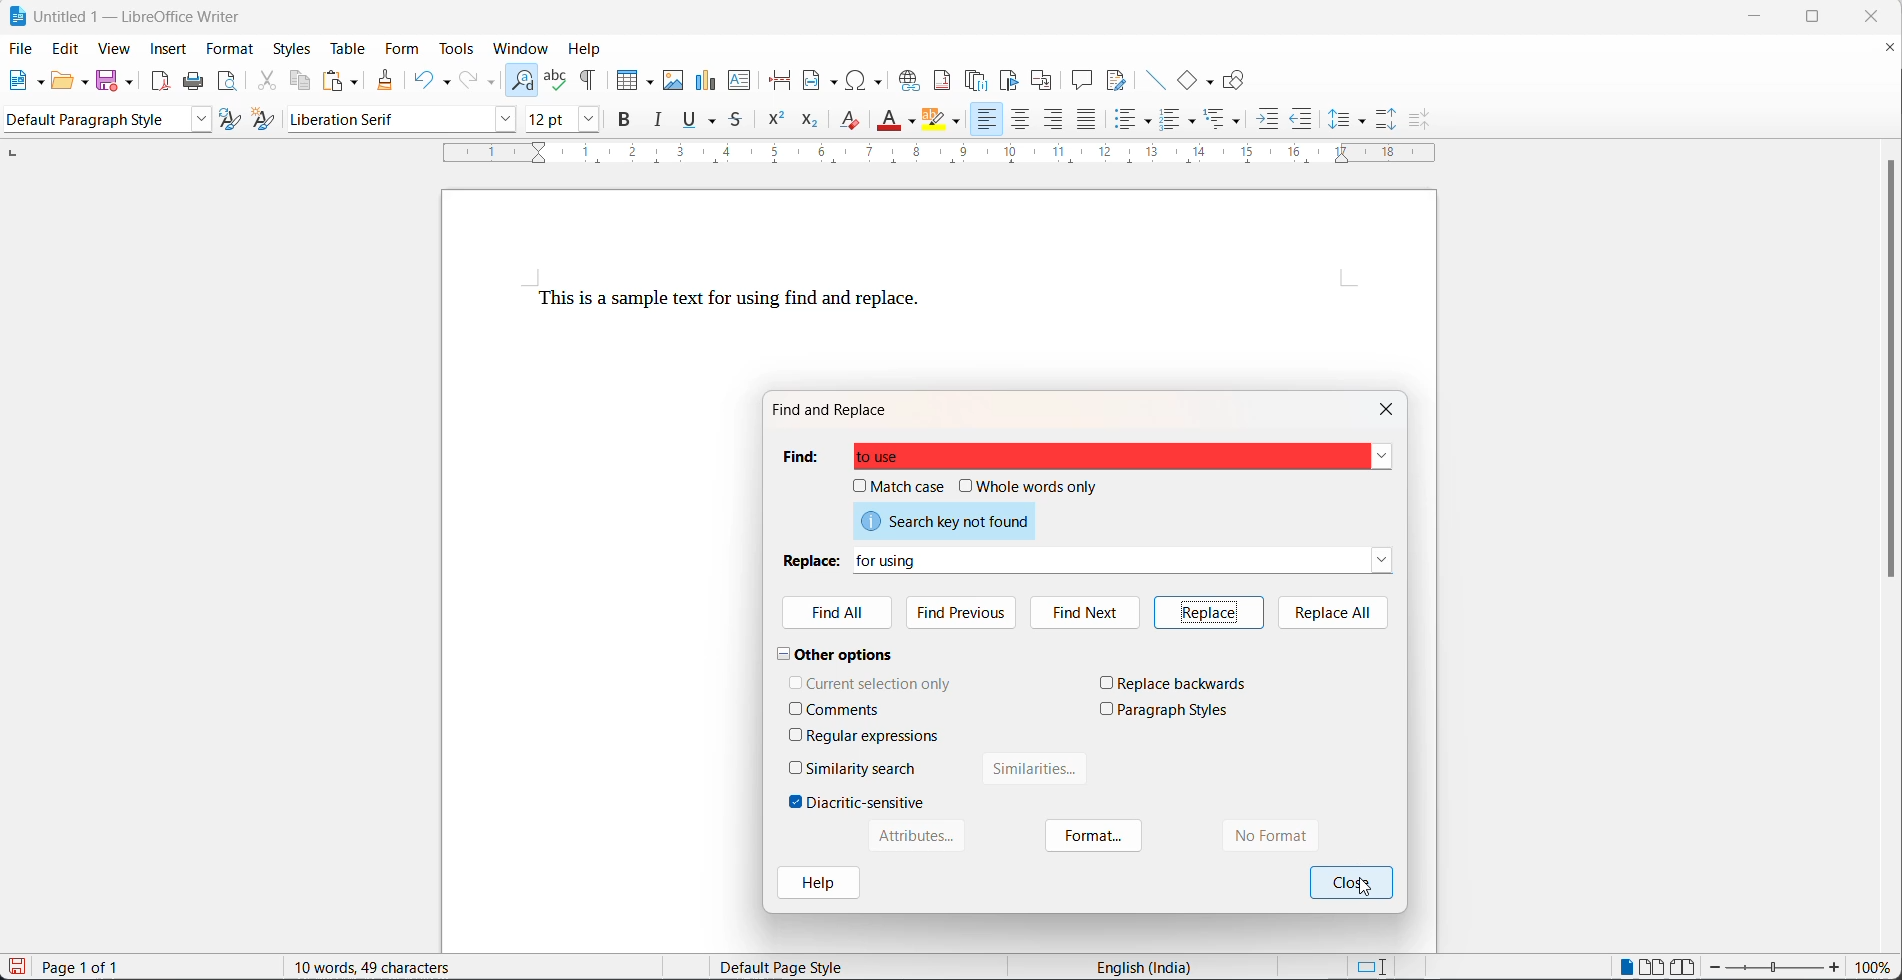 The height and width of the screenshot is (980, 1902). Describe the element at coordinates (1684, 966) in the screenshot. I see `book view` at that location.